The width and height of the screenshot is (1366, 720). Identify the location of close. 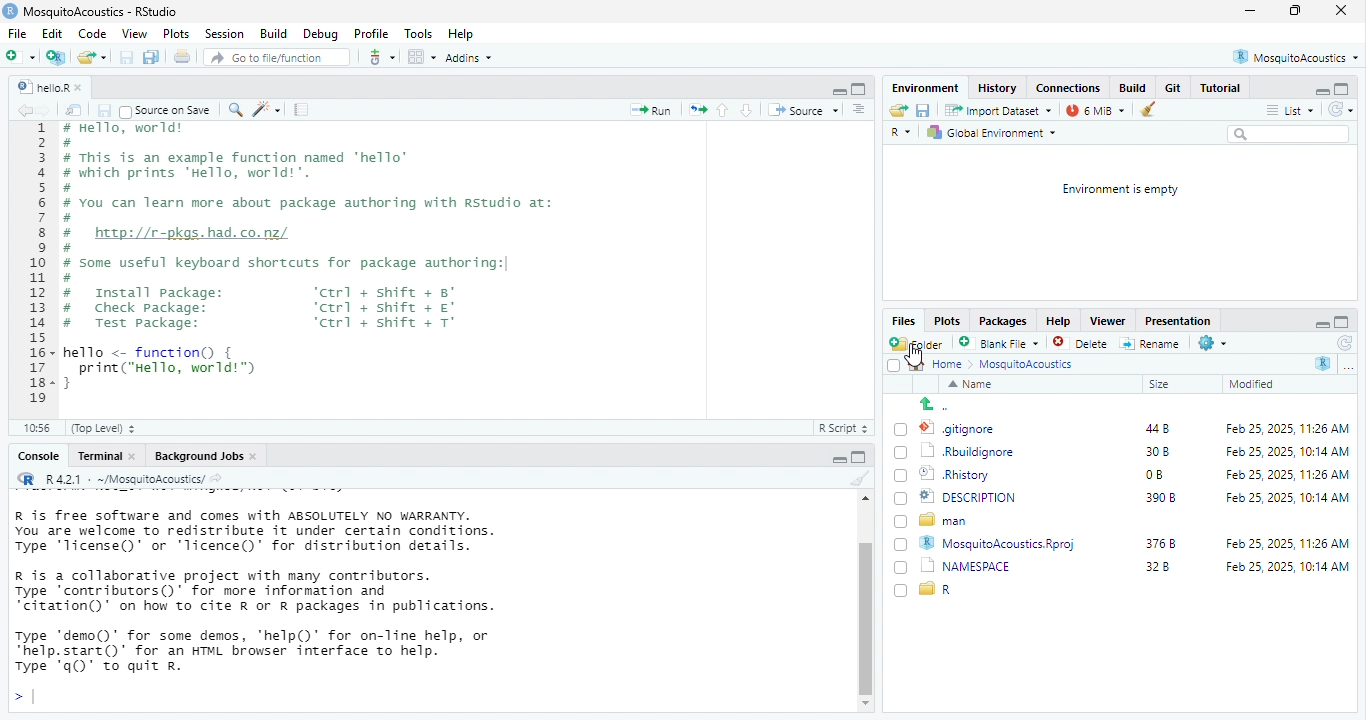
(1338, 11).